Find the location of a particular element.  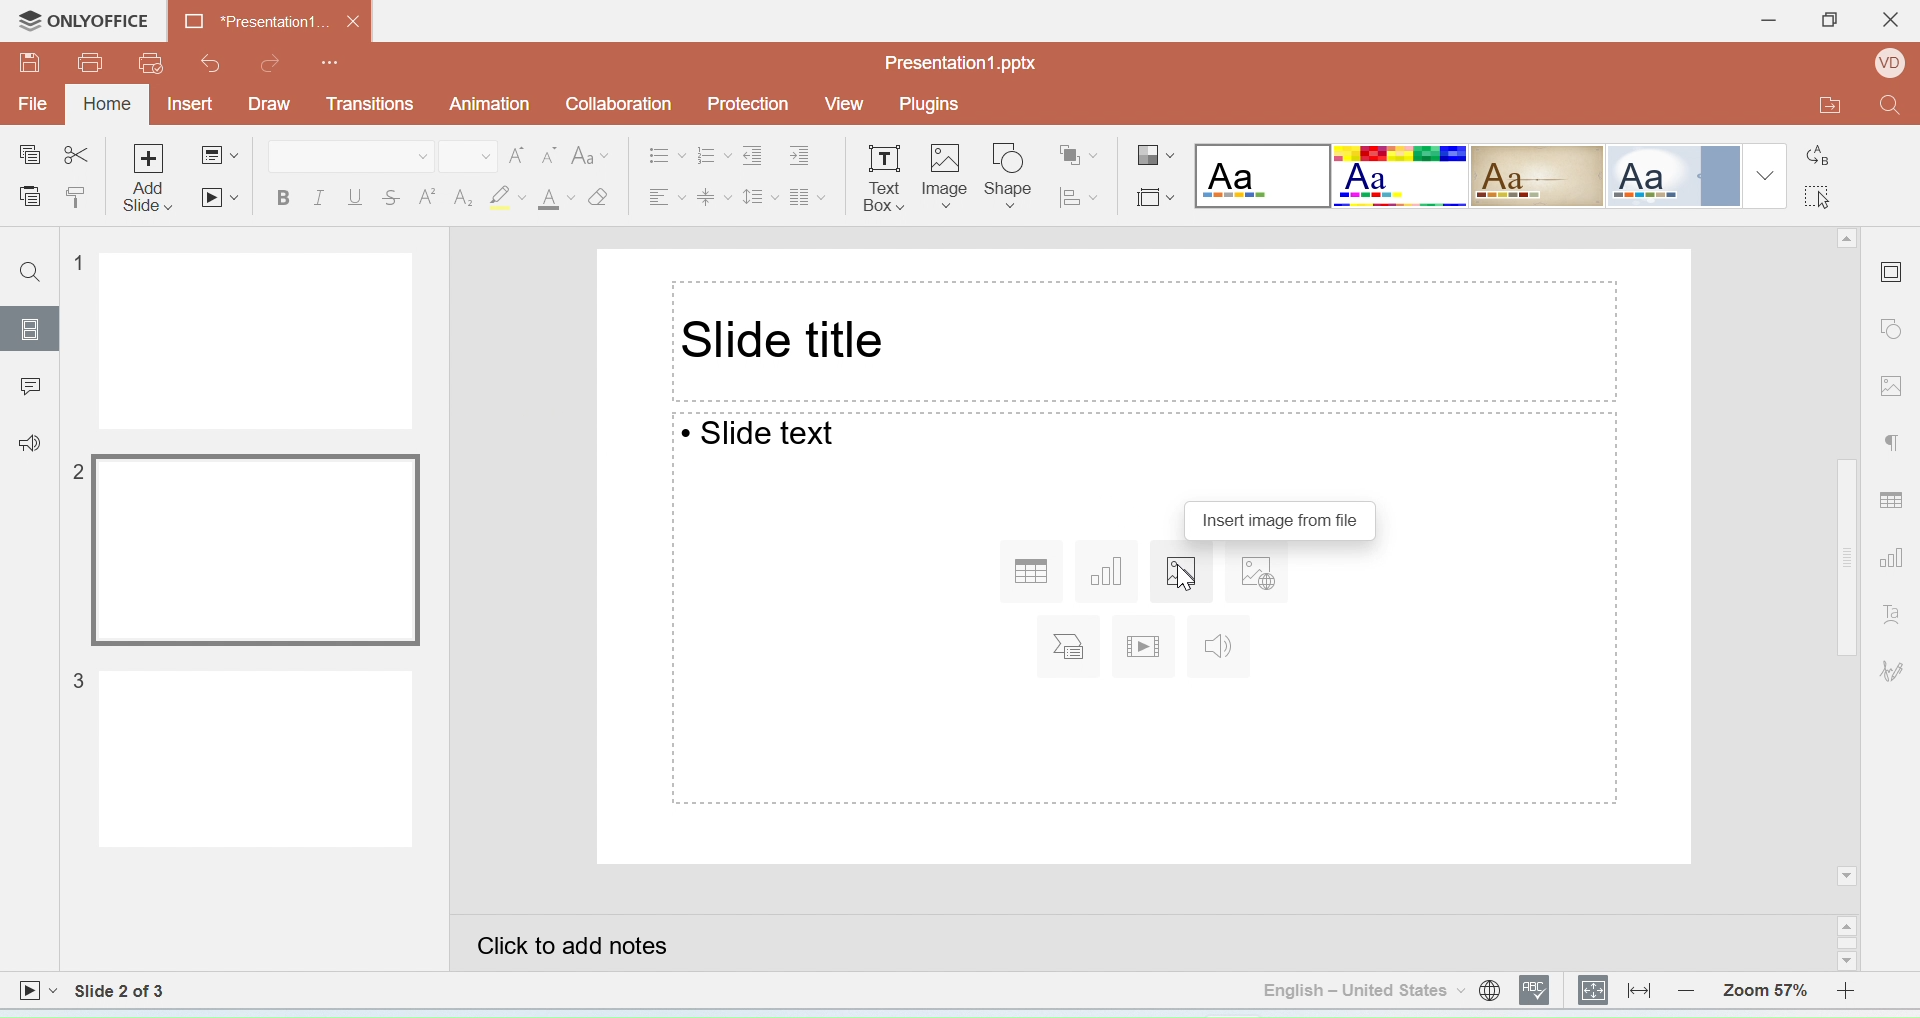

Slide 1 is located at coordinates (244, 341).